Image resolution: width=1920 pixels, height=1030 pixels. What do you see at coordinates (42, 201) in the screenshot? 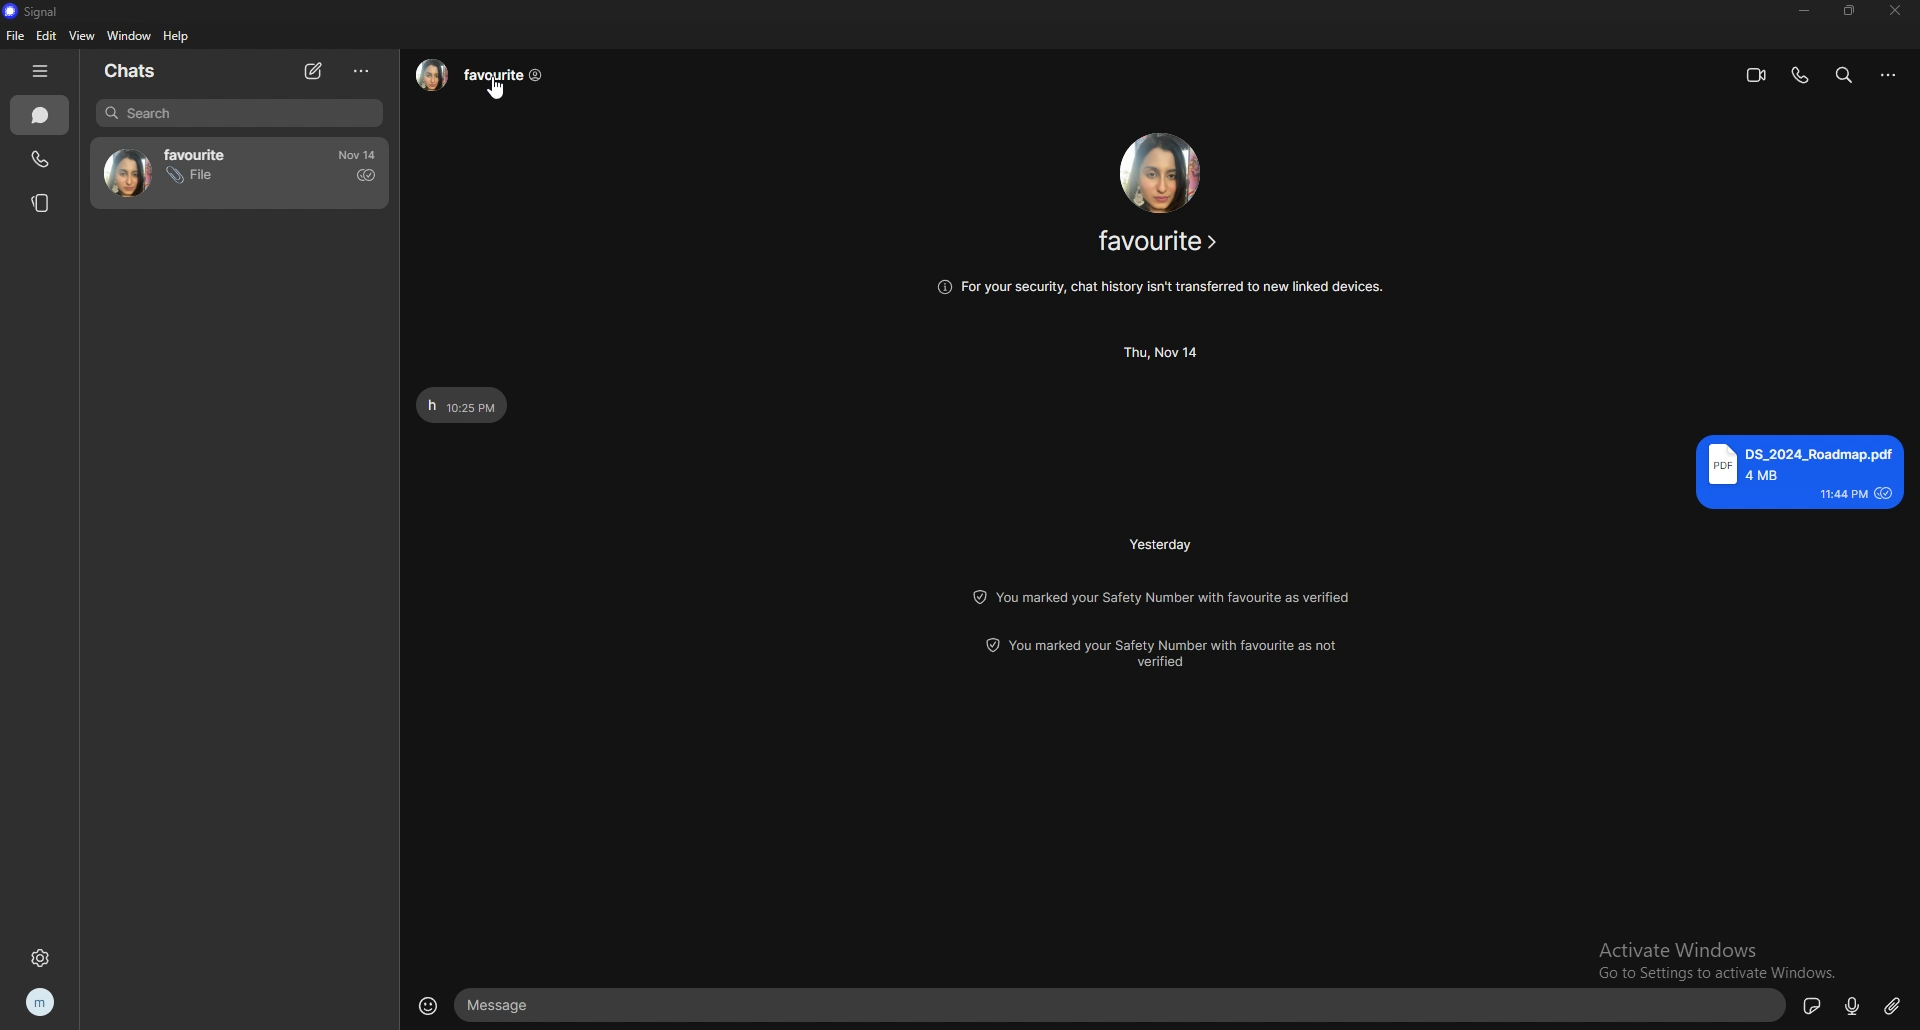
I see `stories` at bounding box center [42, 201].